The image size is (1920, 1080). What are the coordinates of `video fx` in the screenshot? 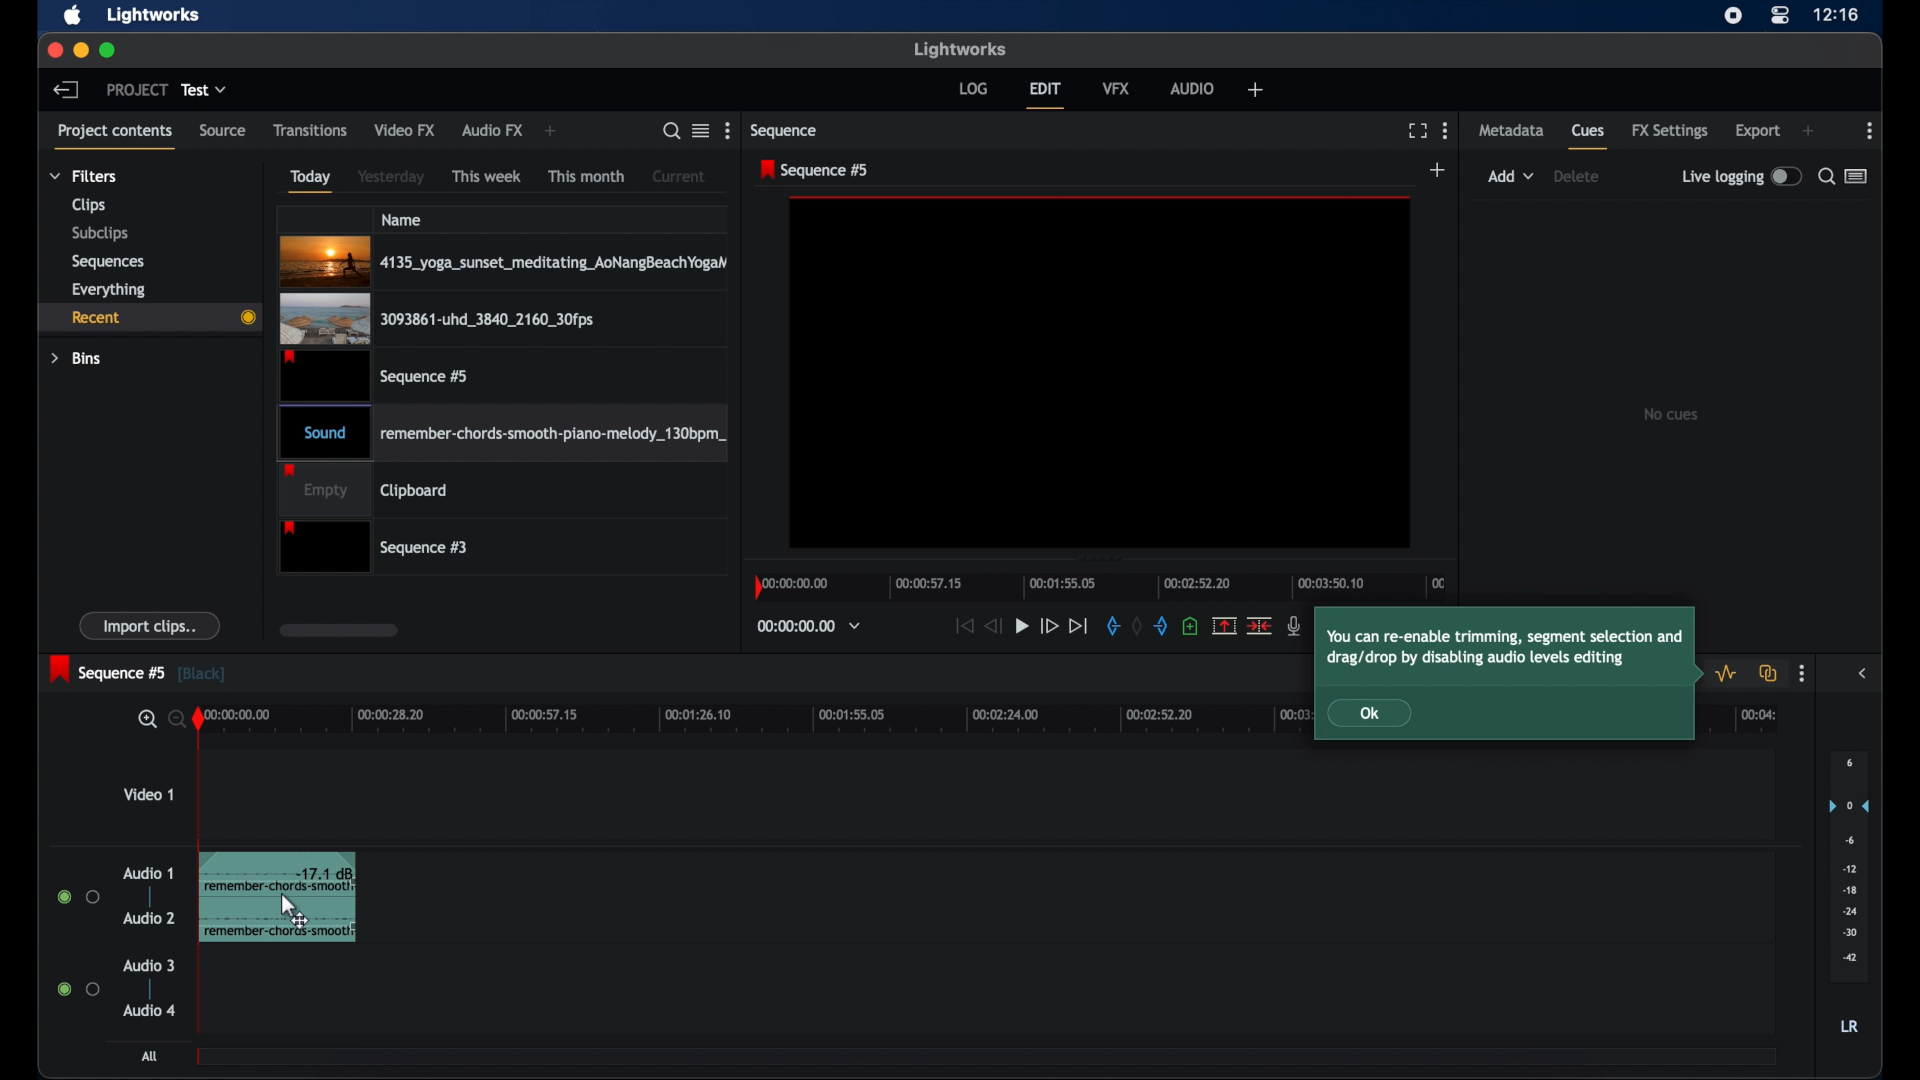 It's located at (404, 130).